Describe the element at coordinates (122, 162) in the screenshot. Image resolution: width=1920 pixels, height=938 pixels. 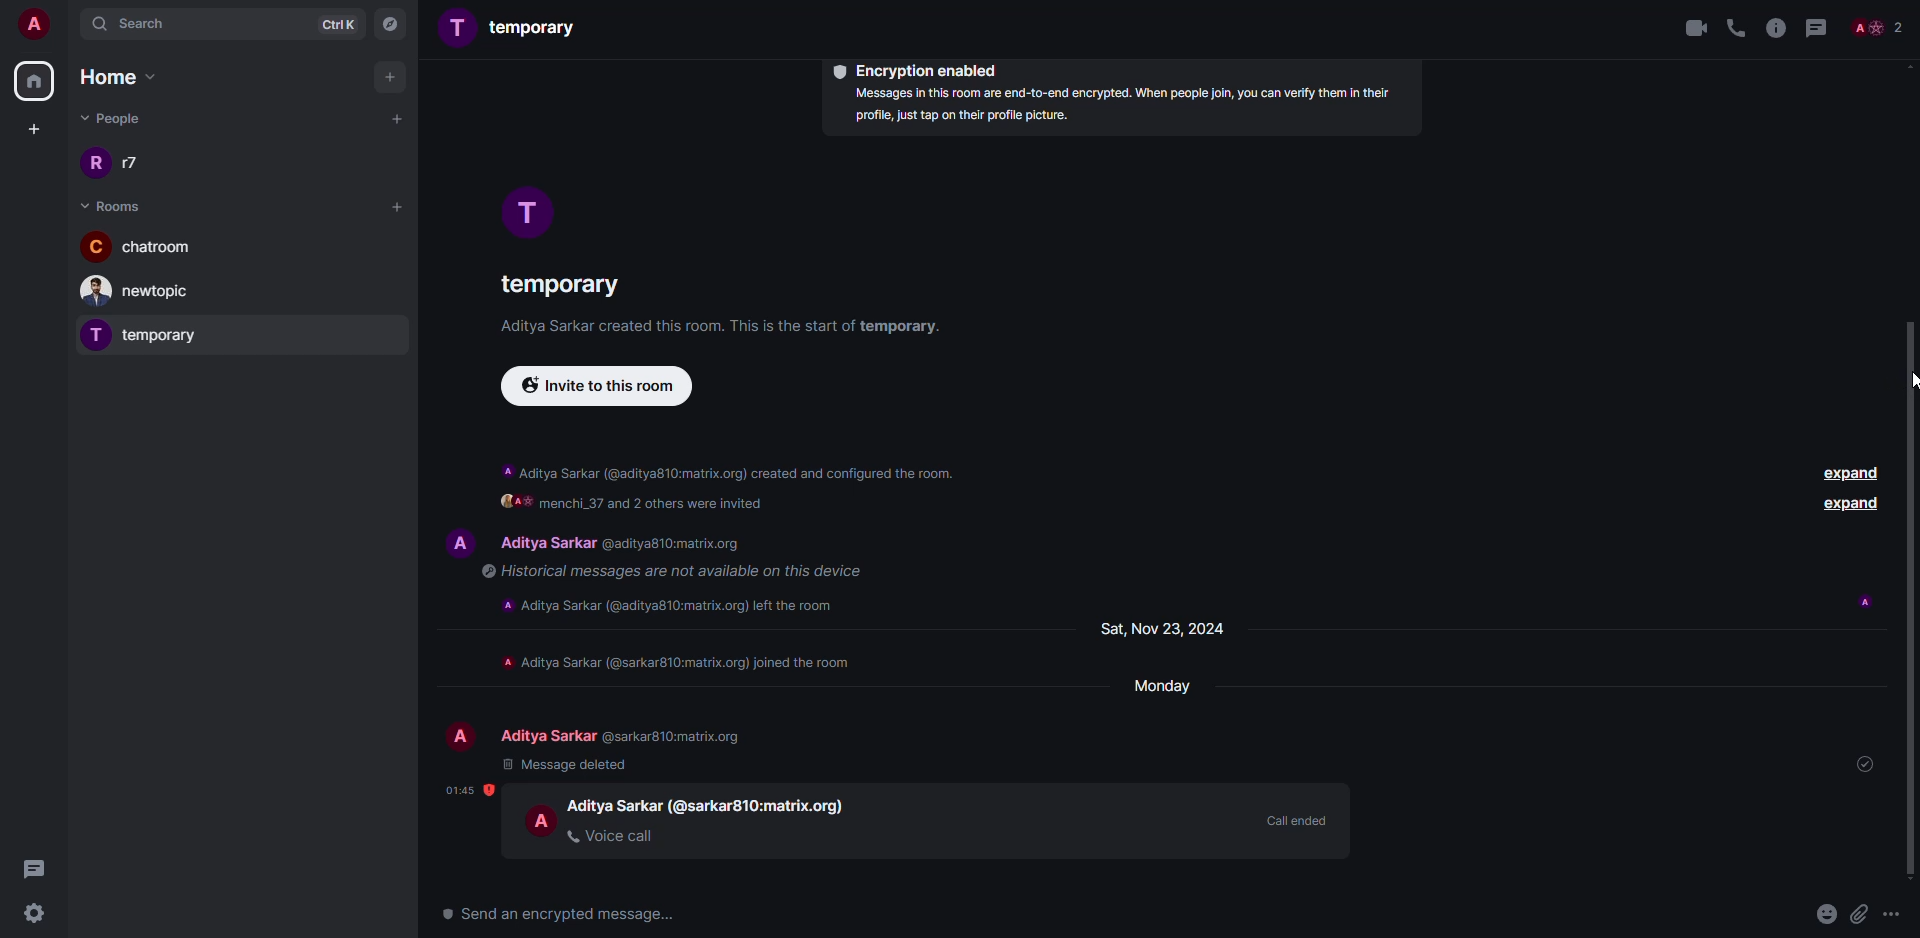
I see `r17` at that location.